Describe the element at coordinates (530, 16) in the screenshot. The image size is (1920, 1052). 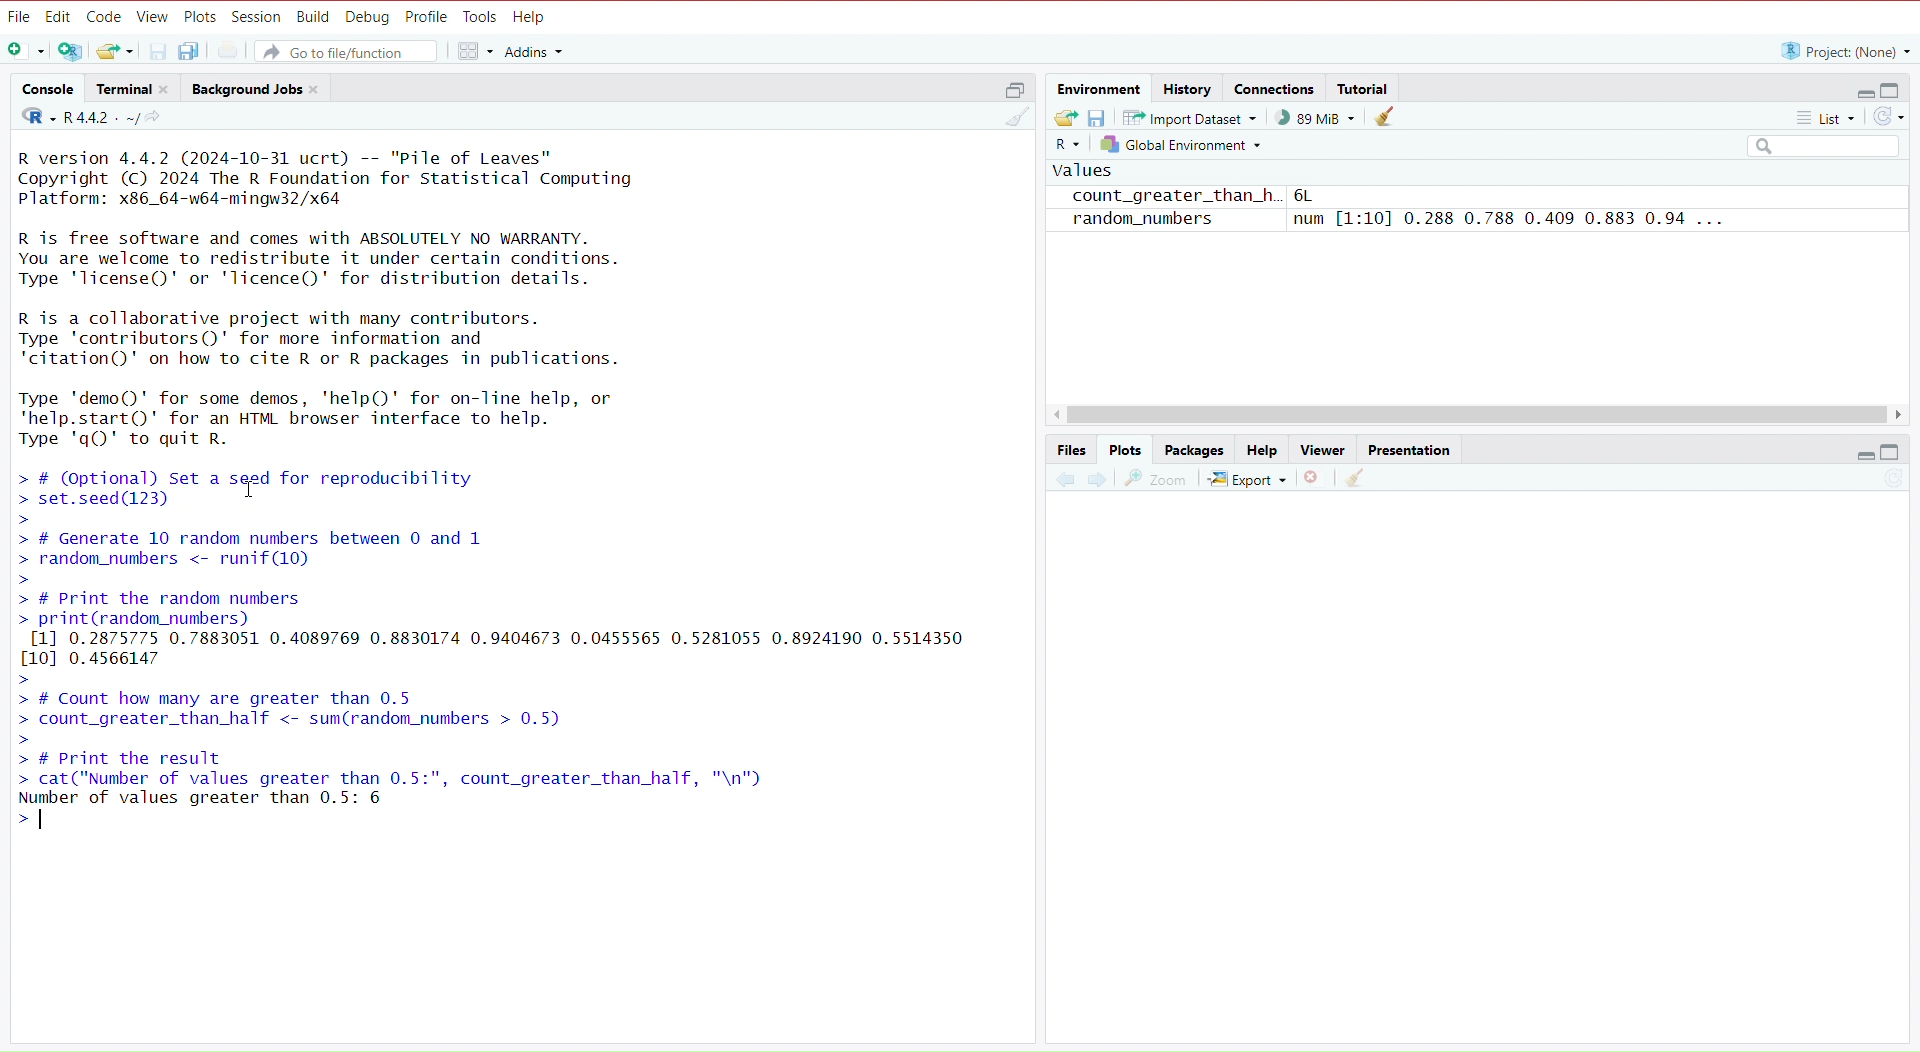
I see `Help` at that location.